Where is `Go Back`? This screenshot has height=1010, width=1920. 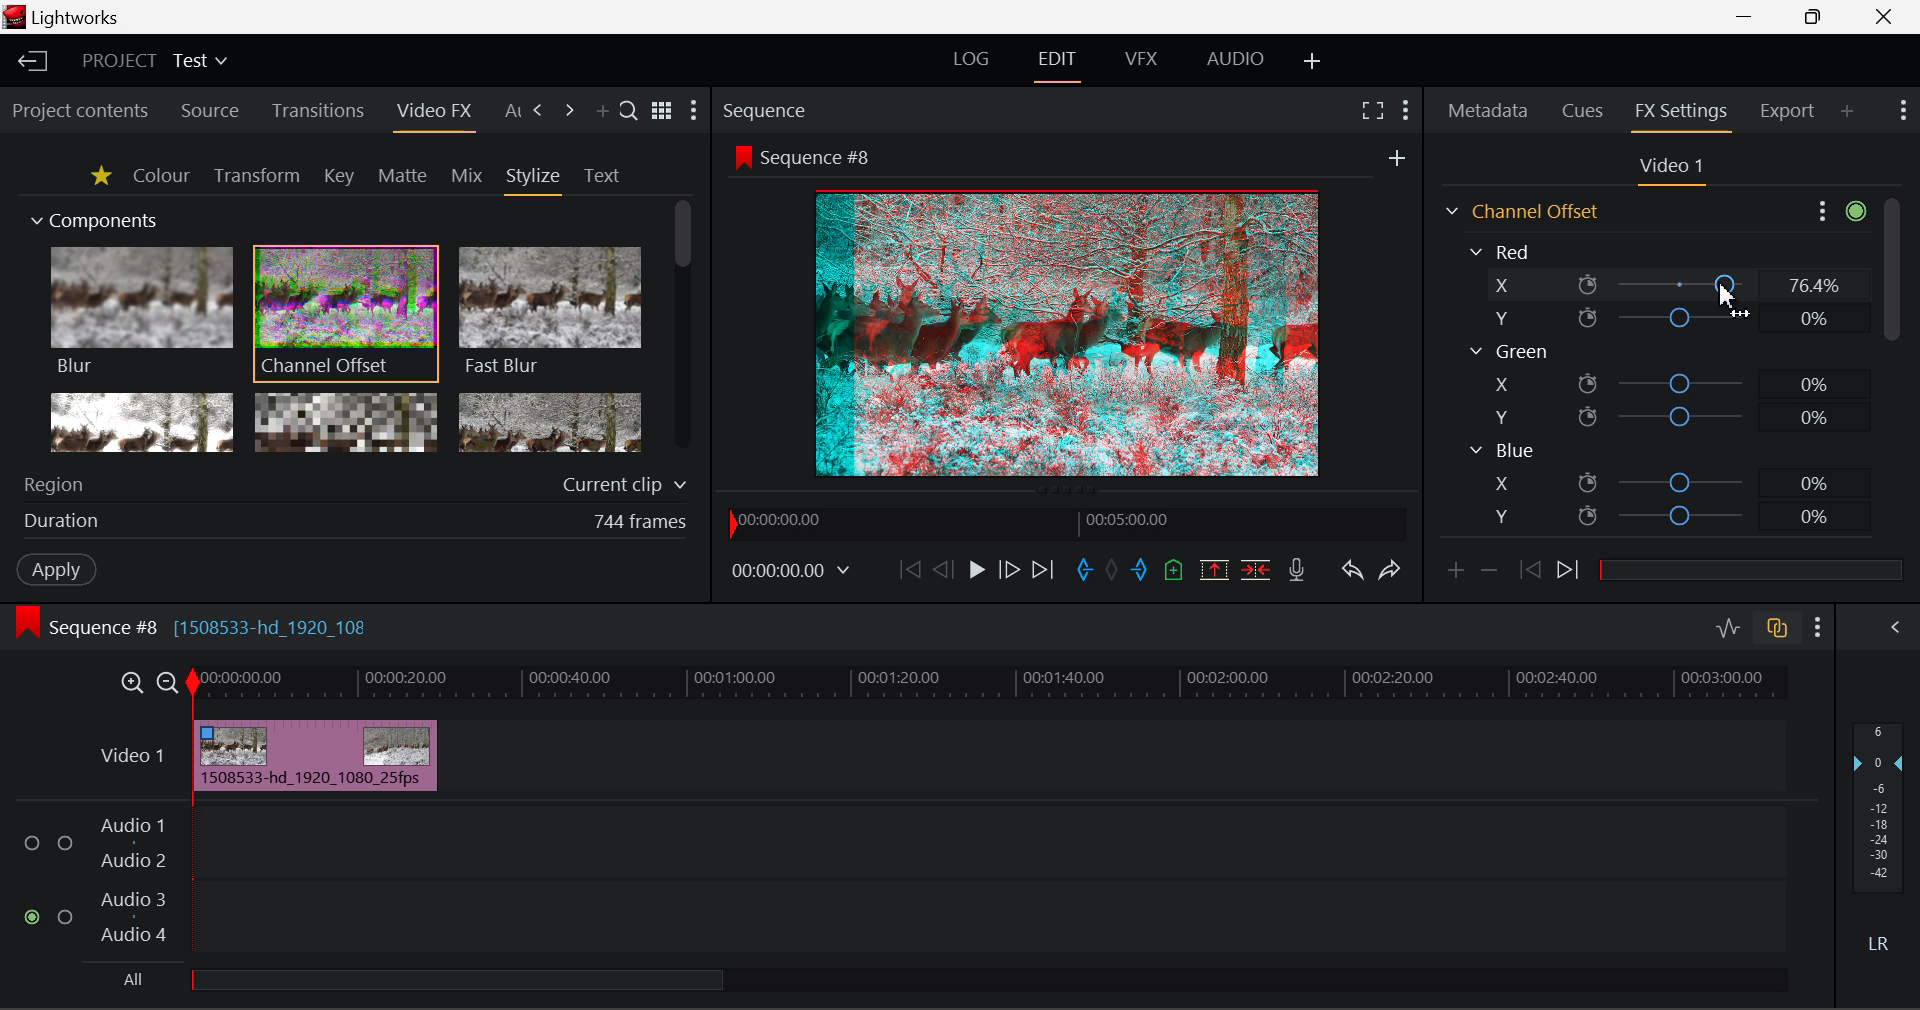
Go Back is located at coordinates (941, 570).